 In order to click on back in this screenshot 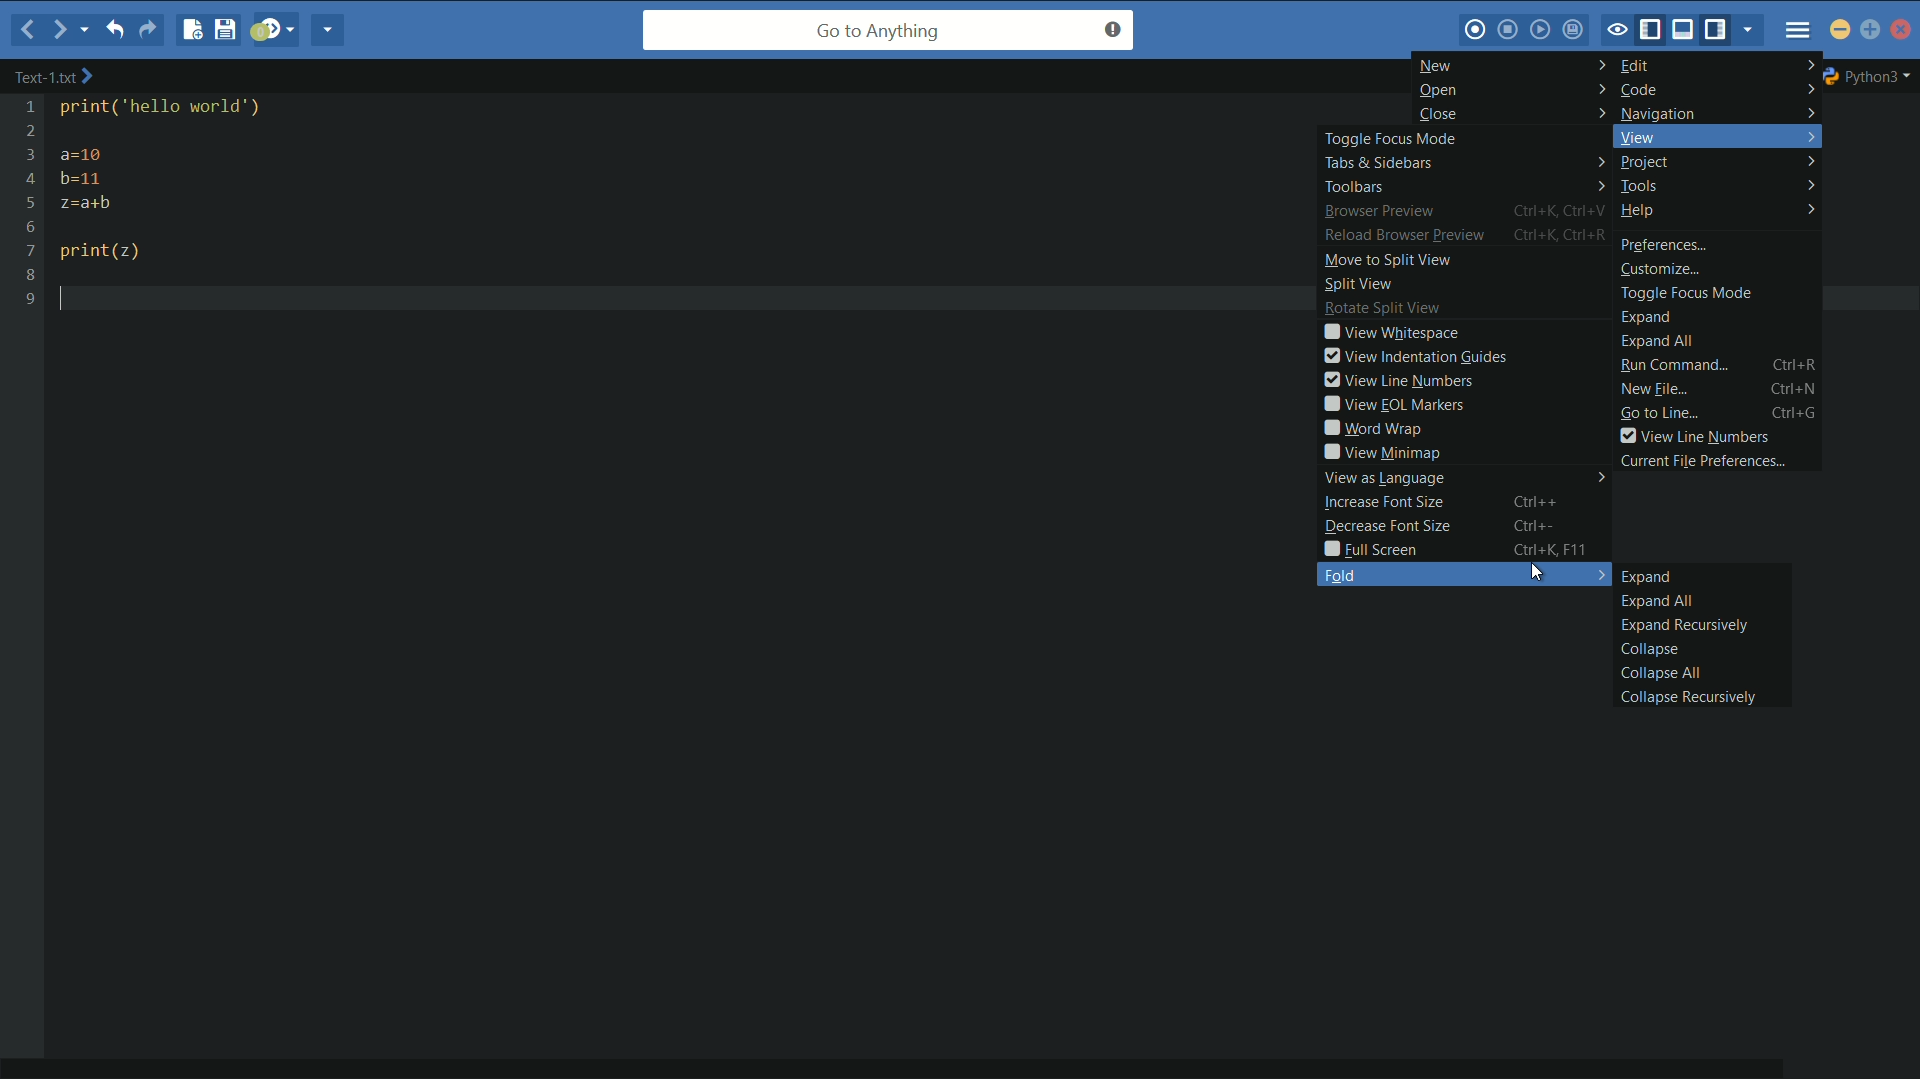, I will do `click(23, 32)`.